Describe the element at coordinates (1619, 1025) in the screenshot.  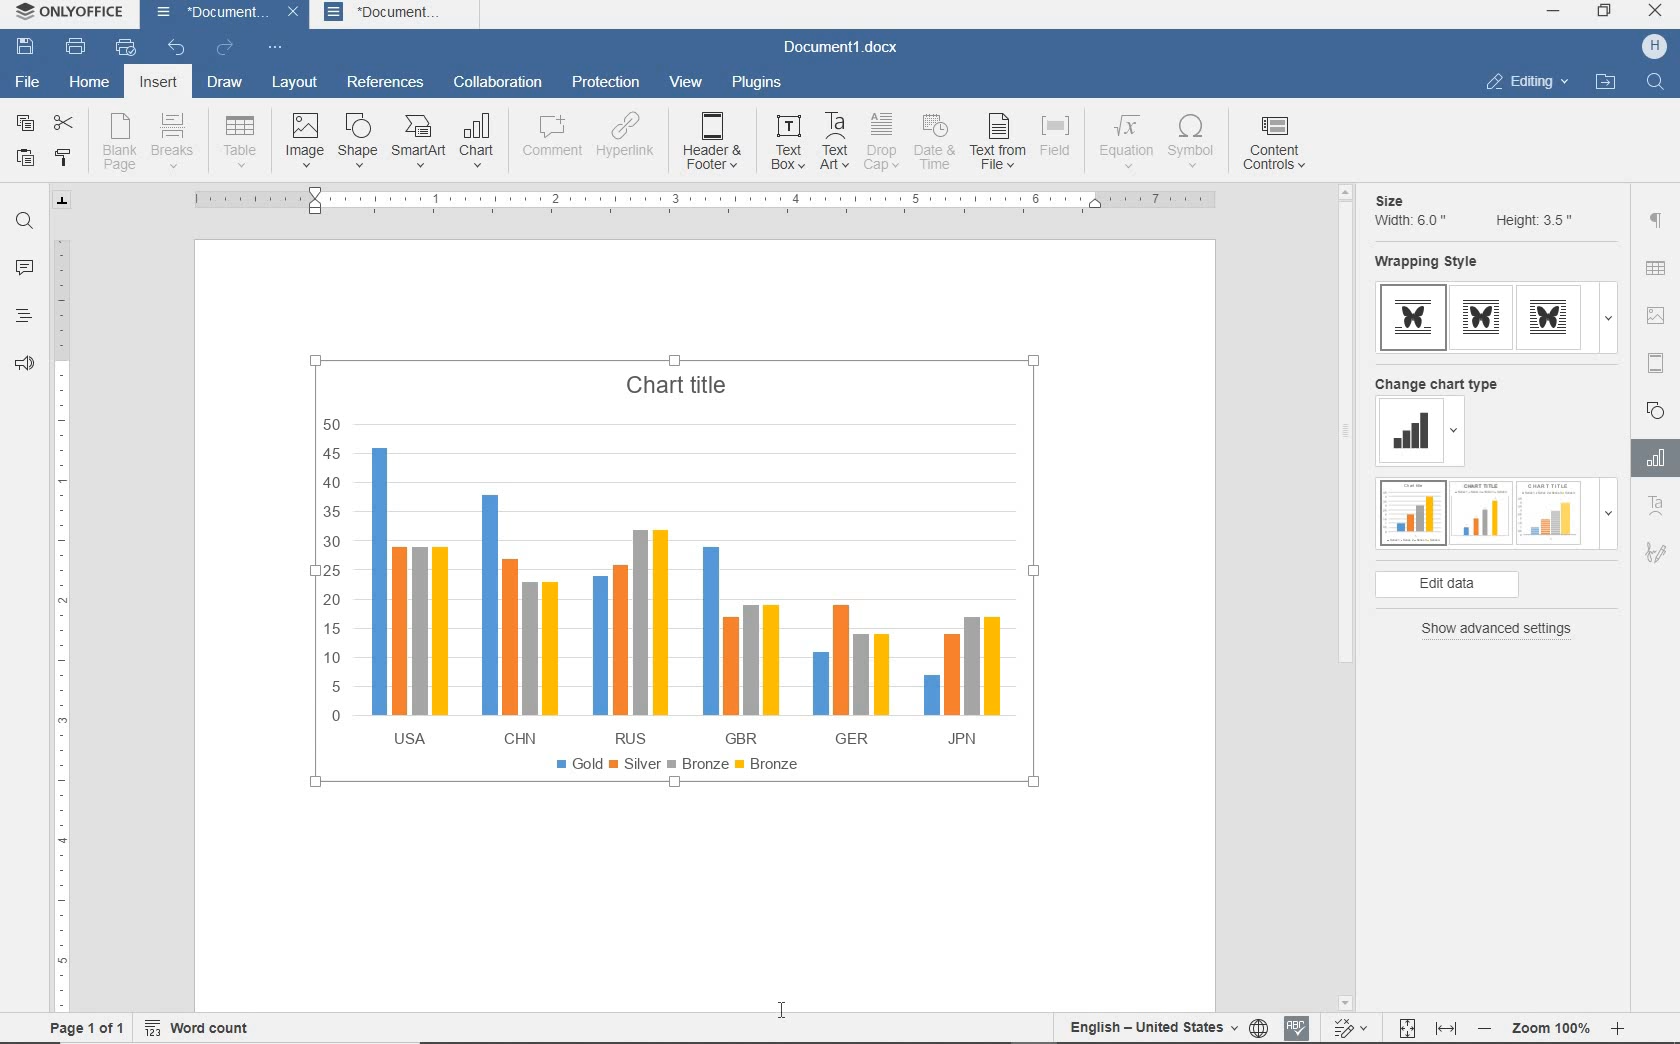
I see `zoom in` at that location.